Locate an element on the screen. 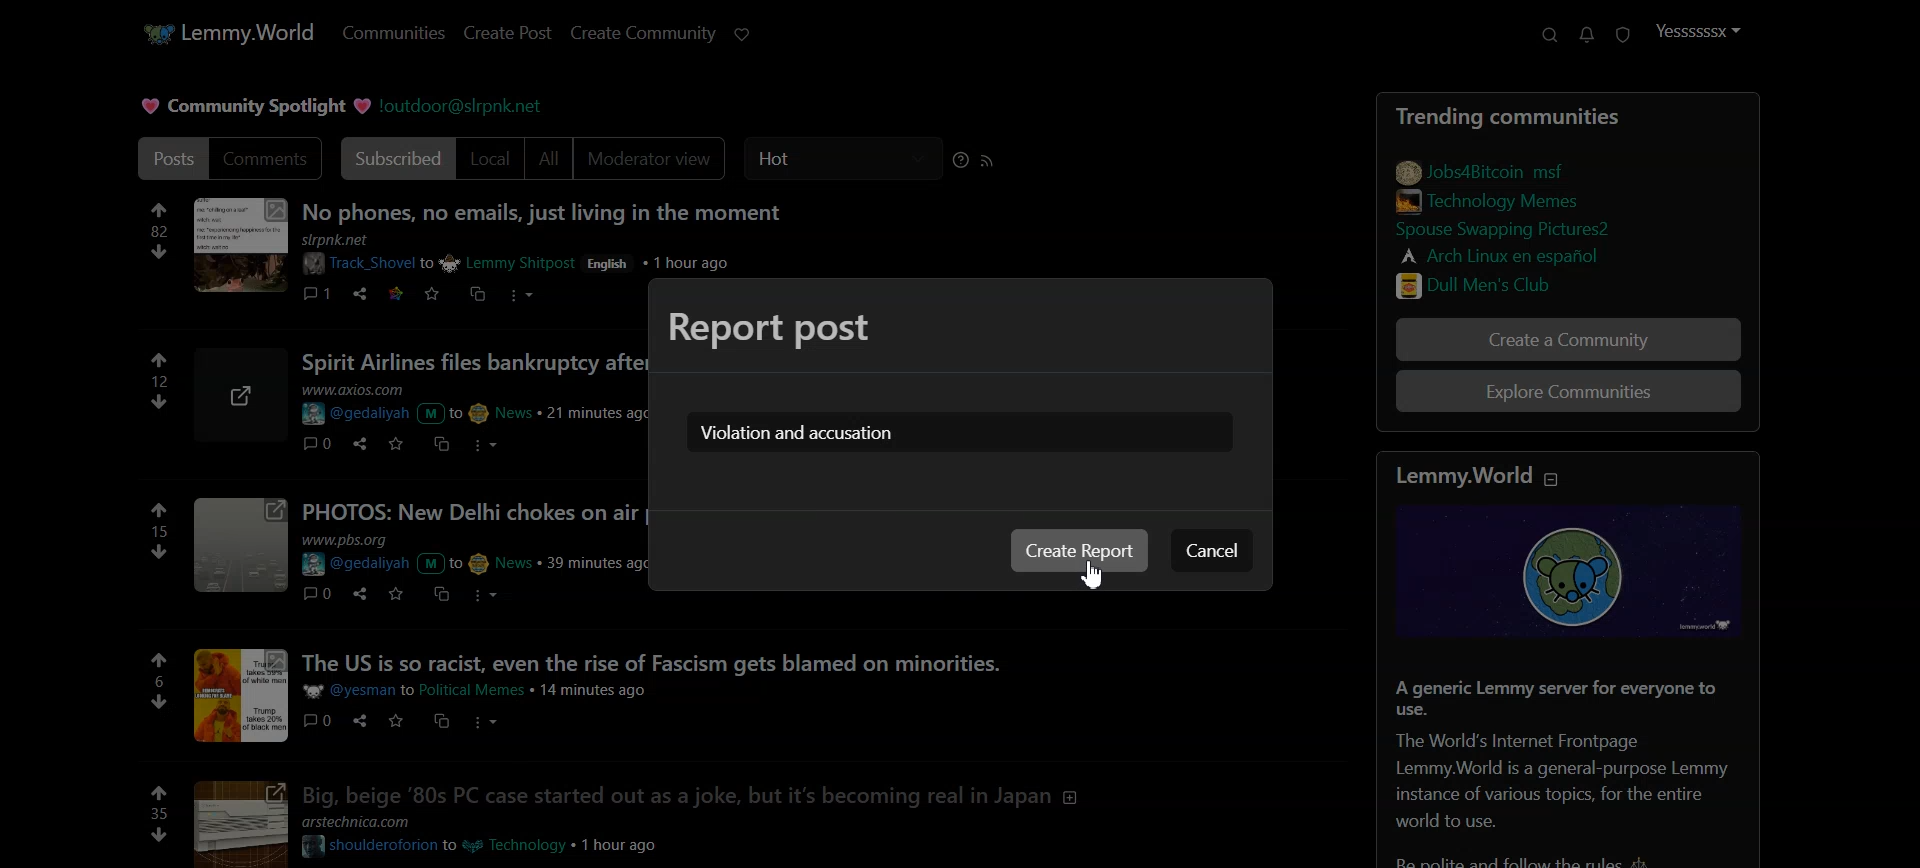 This screenshot has height=868, width=1920. Sorting help is located at coordinates (961, 160).